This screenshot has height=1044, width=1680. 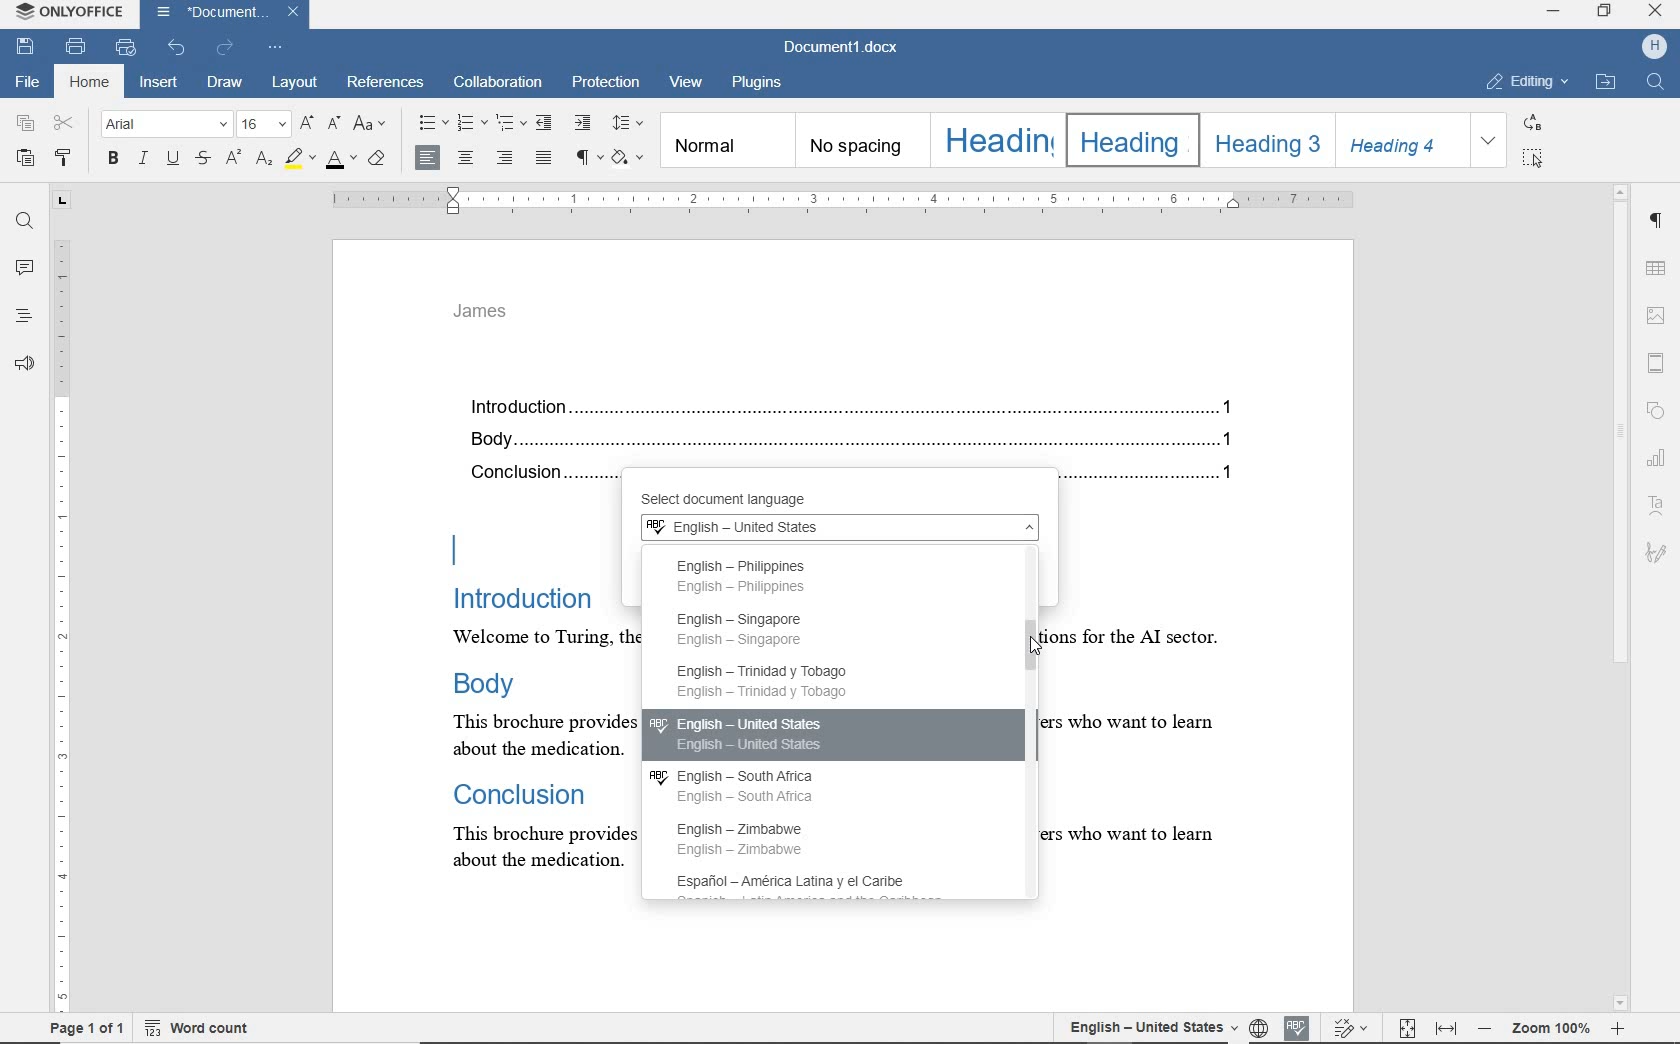 What do you see at coordinates (1655, 551) in the screenshot?
I see `signature` at bounding box center [1655, 551].